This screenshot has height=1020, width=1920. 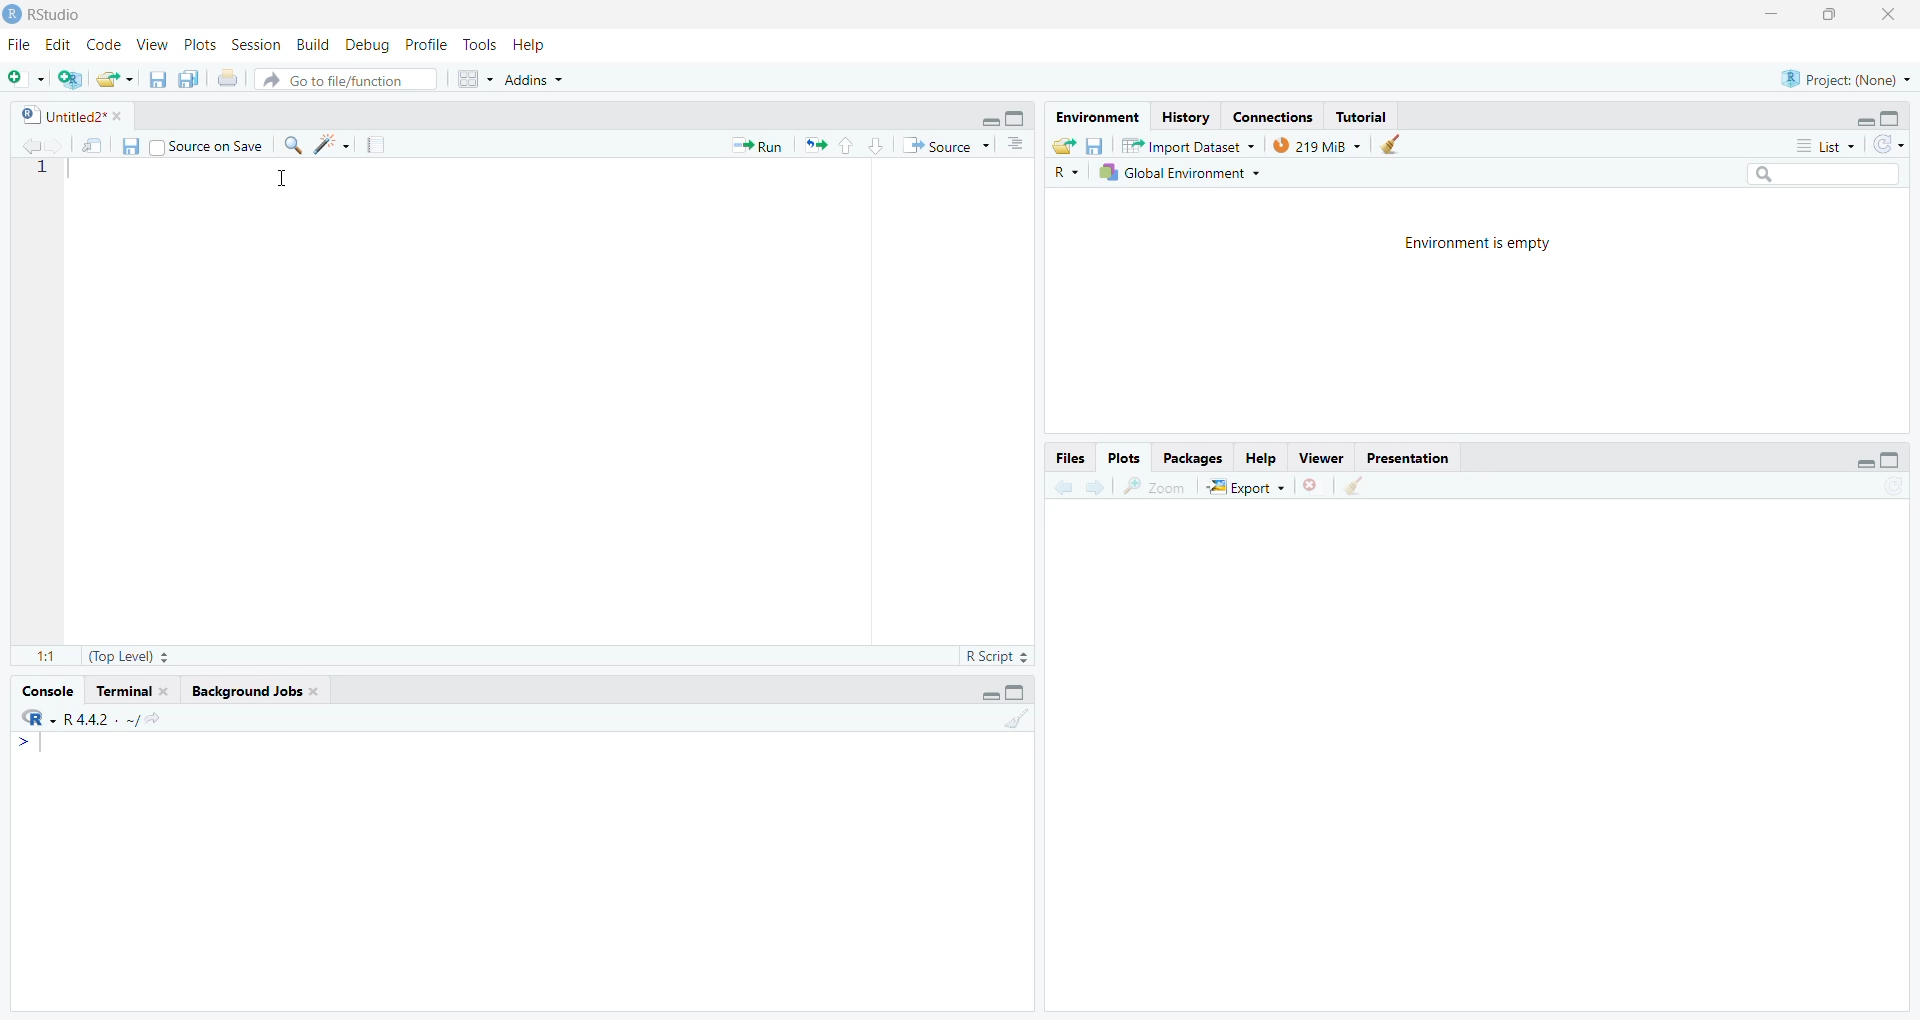 I want to click on Full Height, so click(x=1891, y=117).